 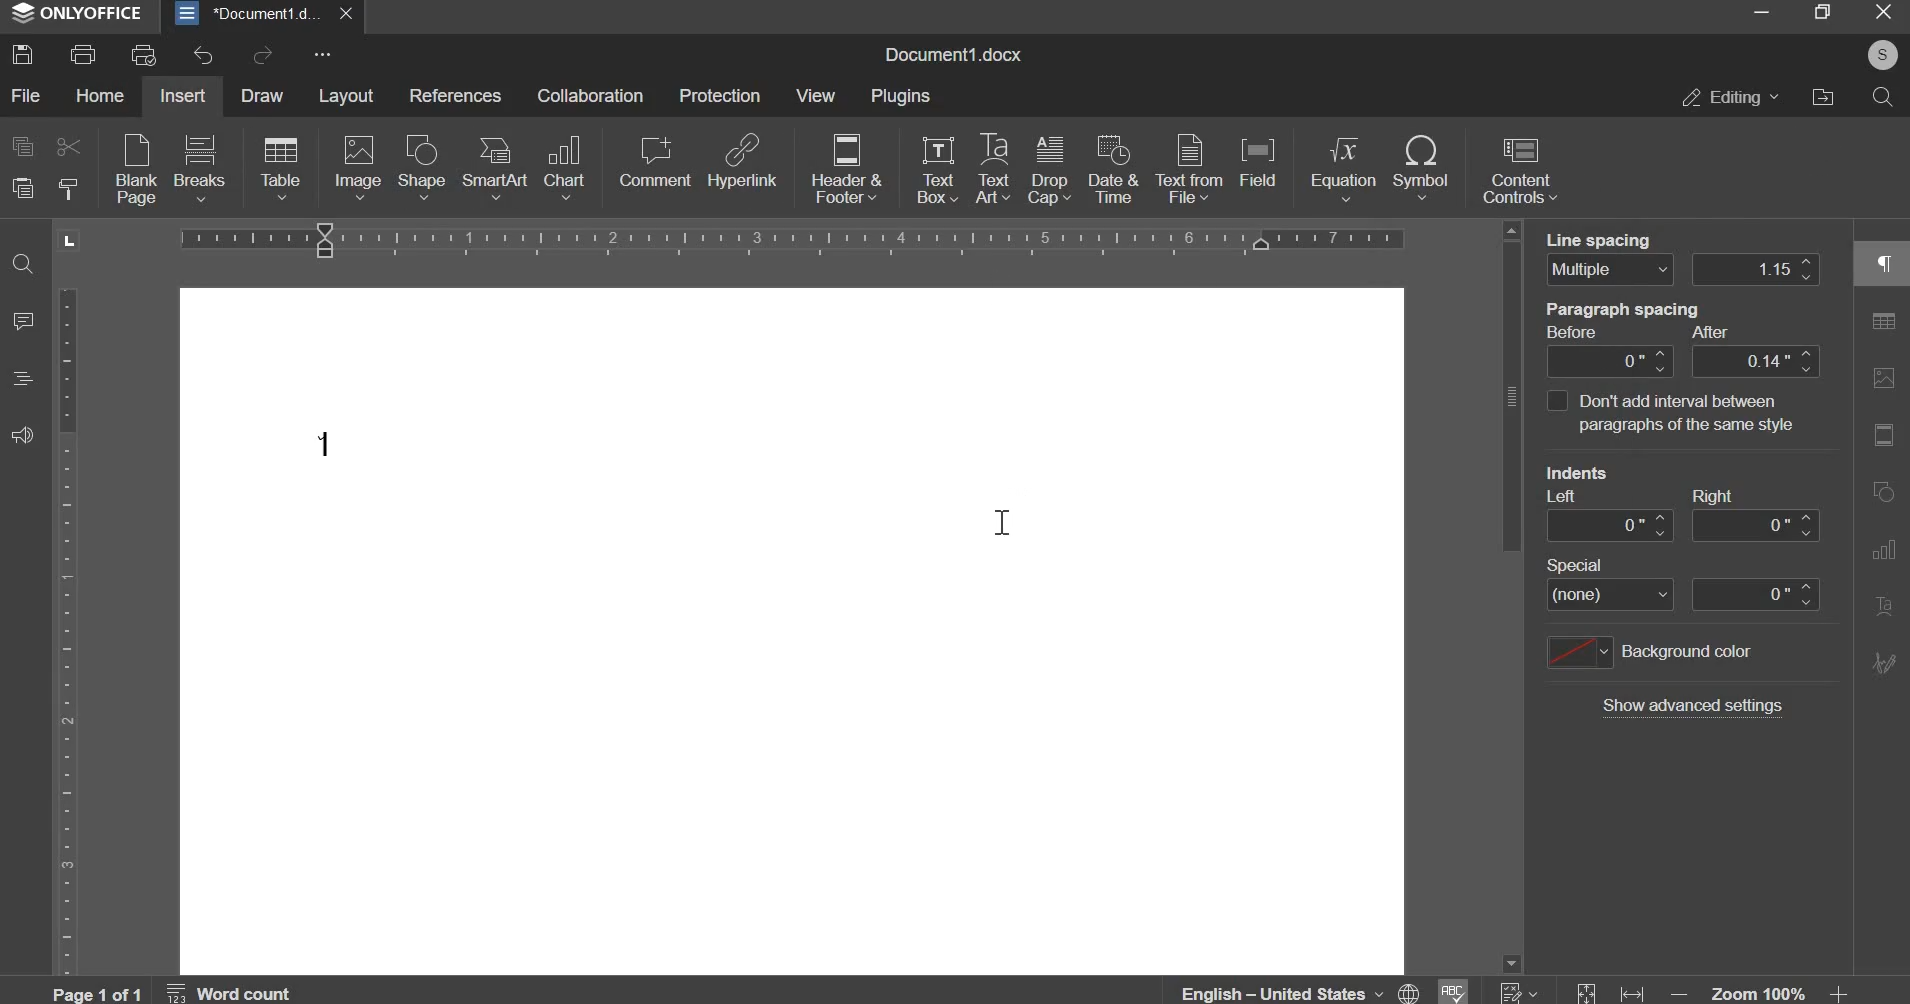 What do you see at coordinates (249, 12) in the screenshot?
I see `document1.docx` at bounding box center [249, 12].